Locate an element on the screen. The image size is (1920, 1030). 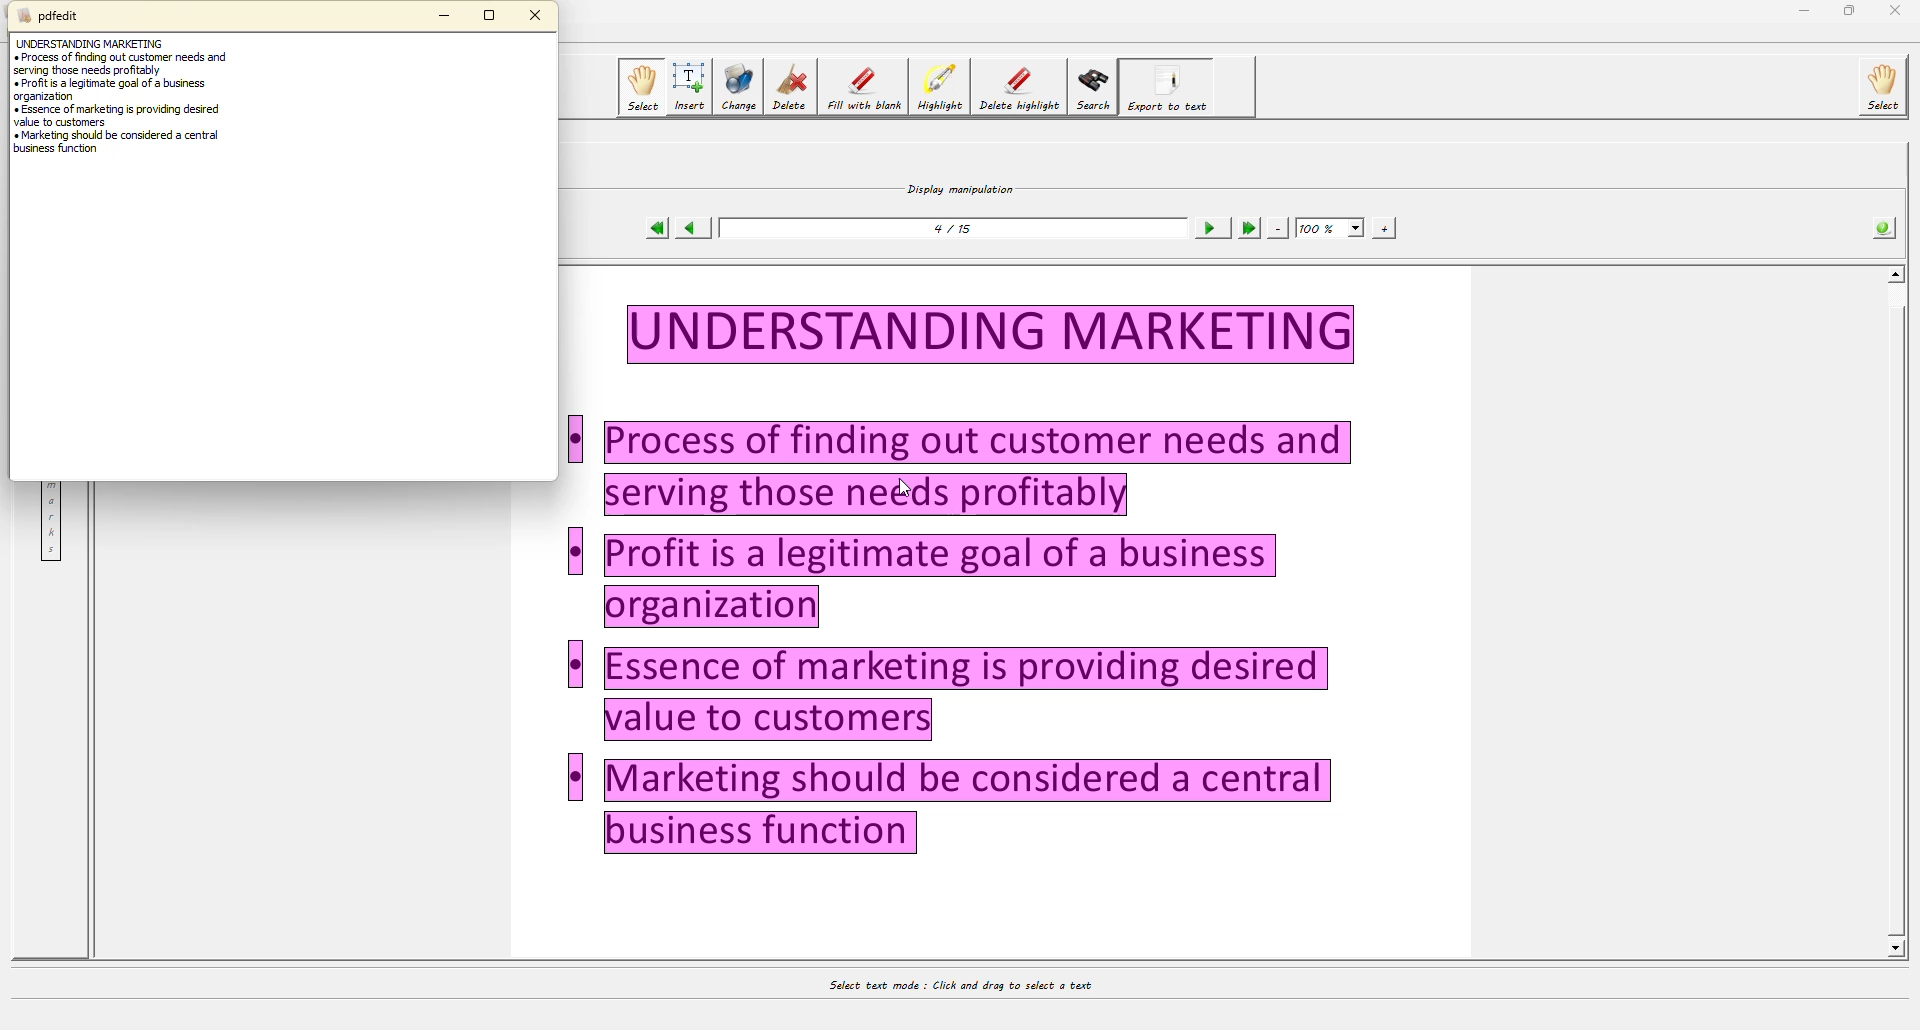
highlight is located at coordinates (944, 86).